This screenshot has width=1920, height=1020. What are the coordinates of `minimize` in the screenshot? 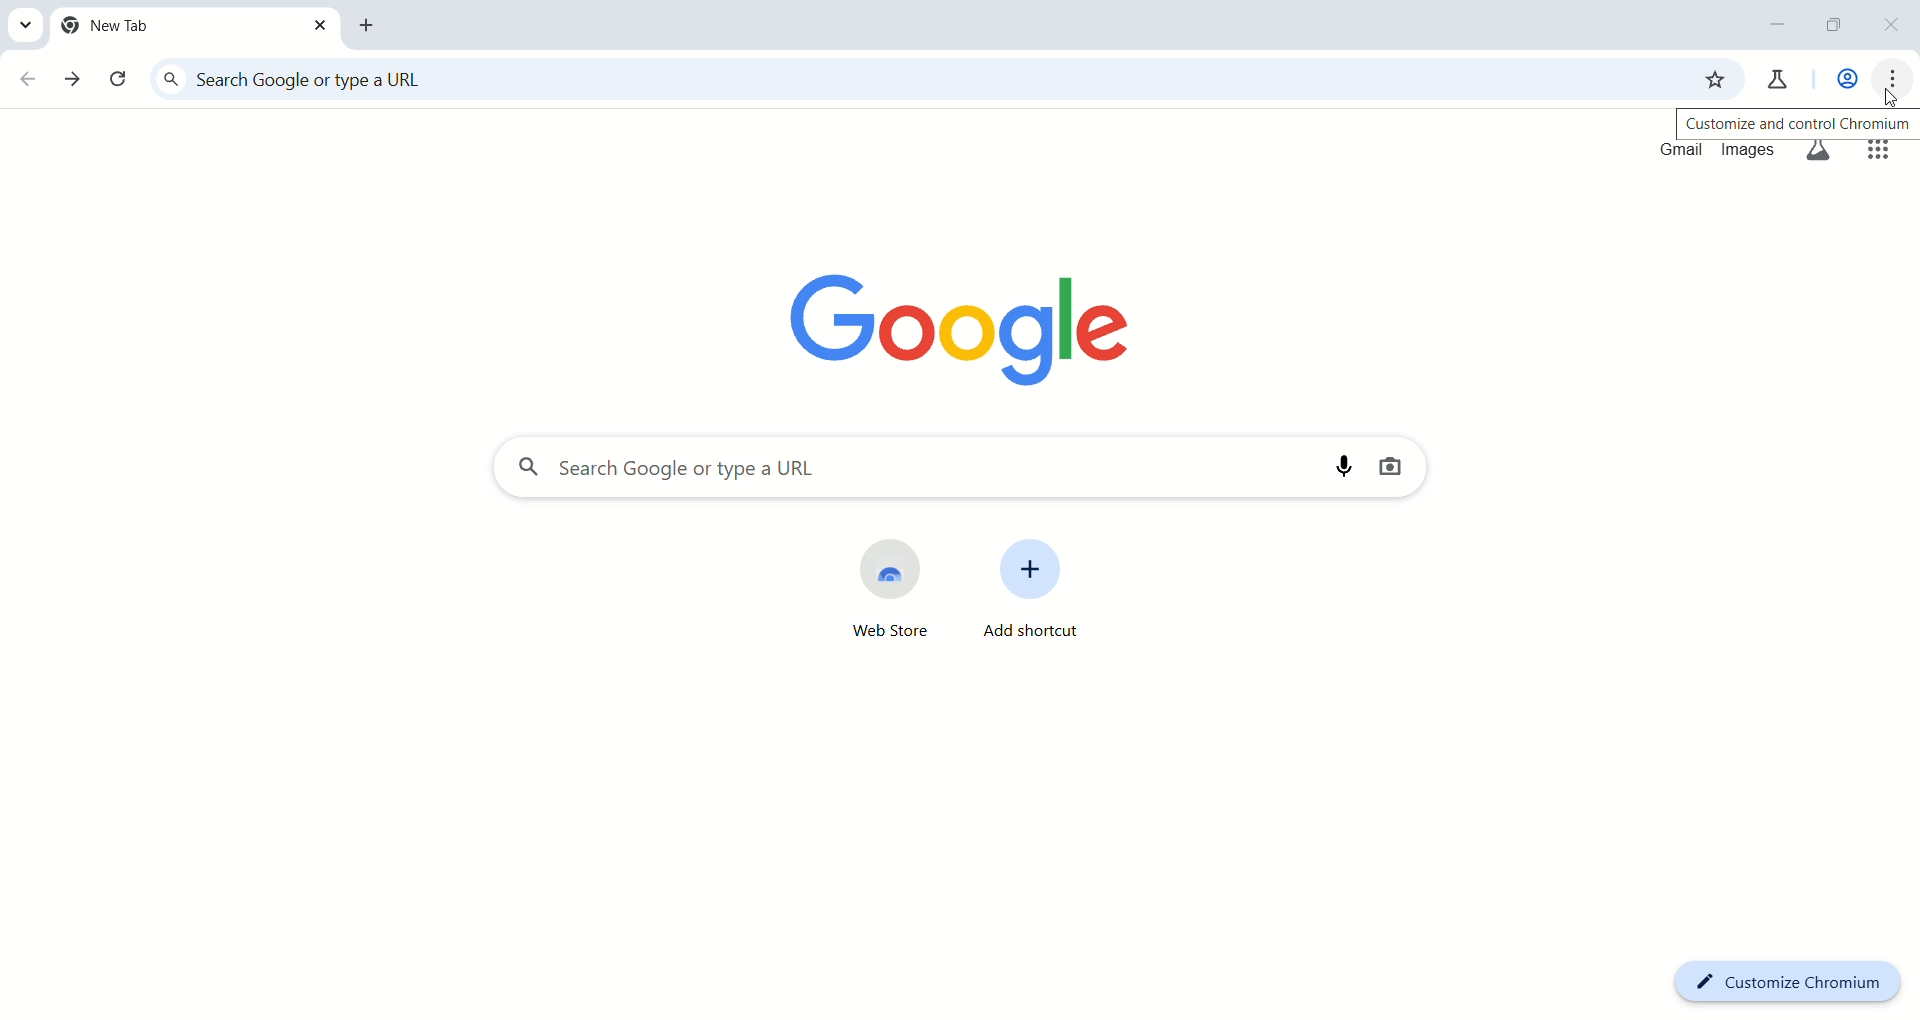 It's located at (1778, 23).